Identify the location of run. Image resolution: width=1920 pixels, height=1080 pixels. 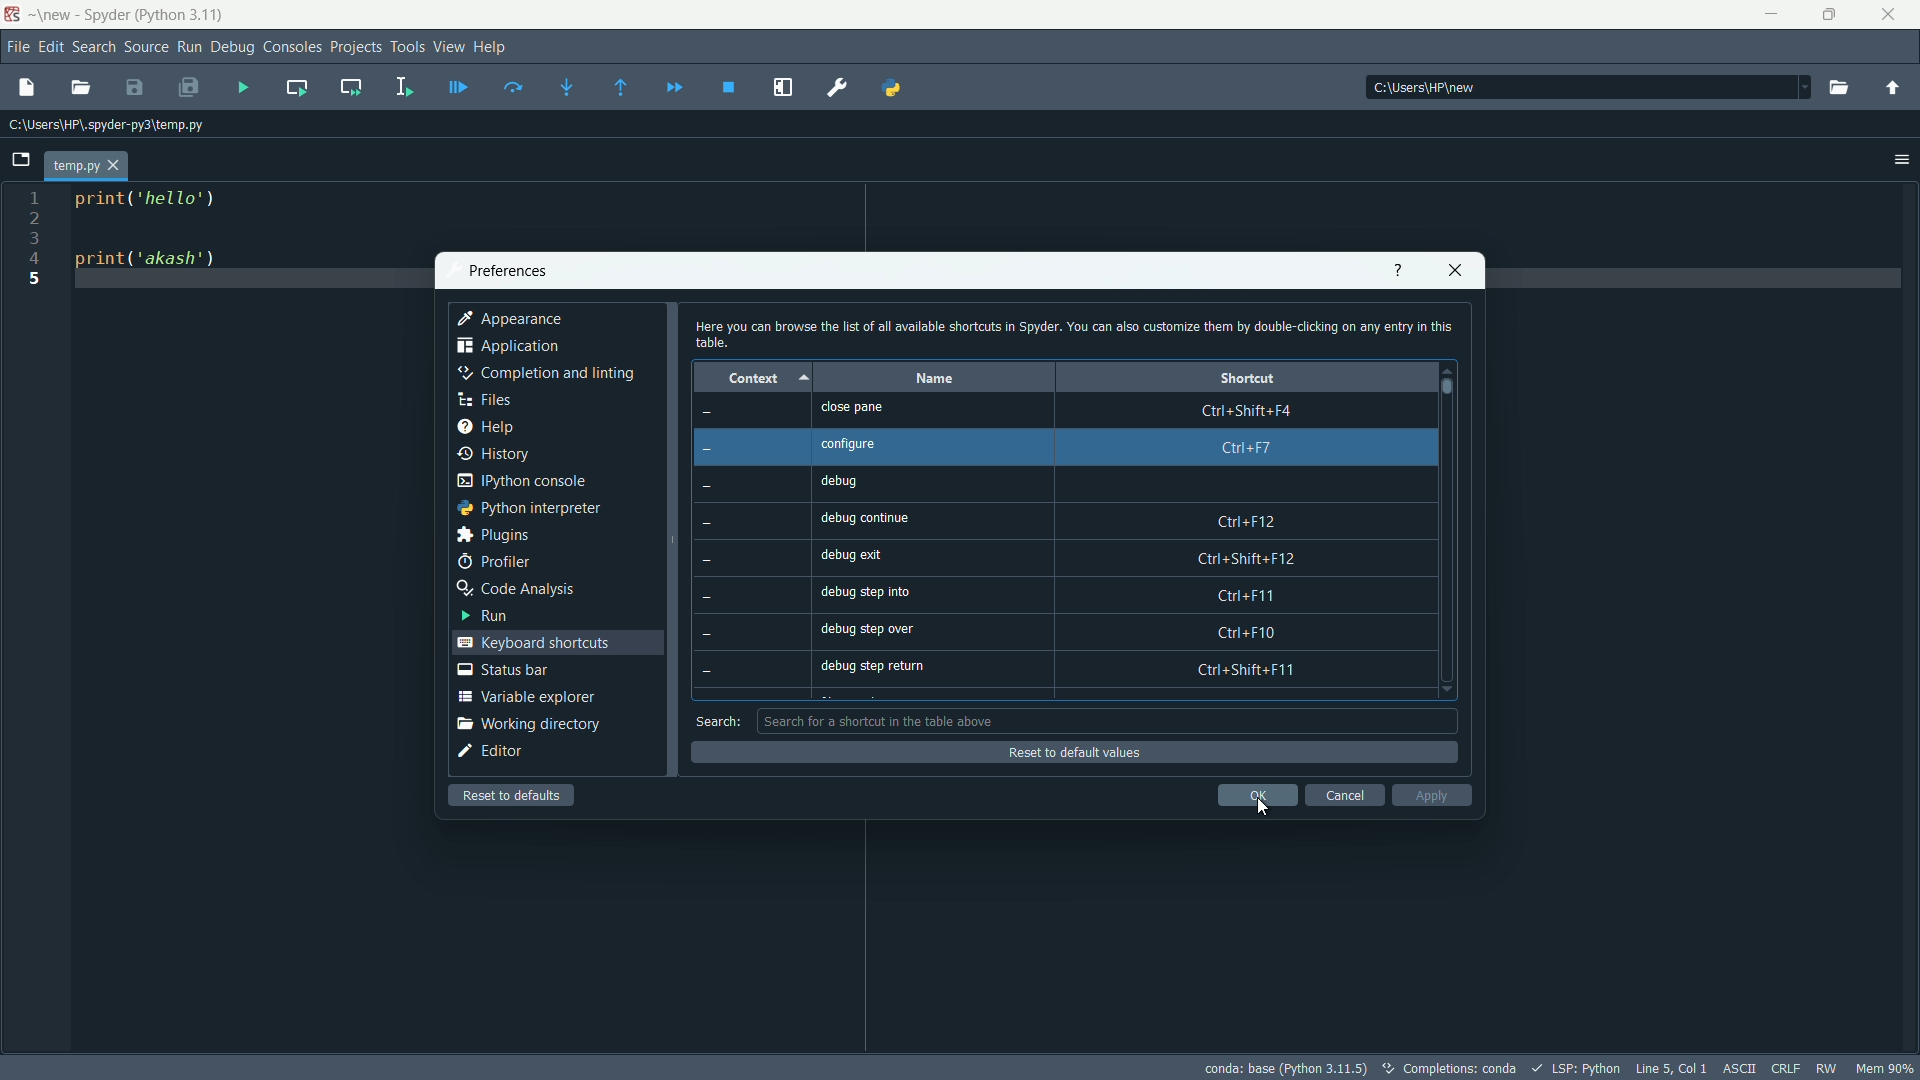
(485, 614).